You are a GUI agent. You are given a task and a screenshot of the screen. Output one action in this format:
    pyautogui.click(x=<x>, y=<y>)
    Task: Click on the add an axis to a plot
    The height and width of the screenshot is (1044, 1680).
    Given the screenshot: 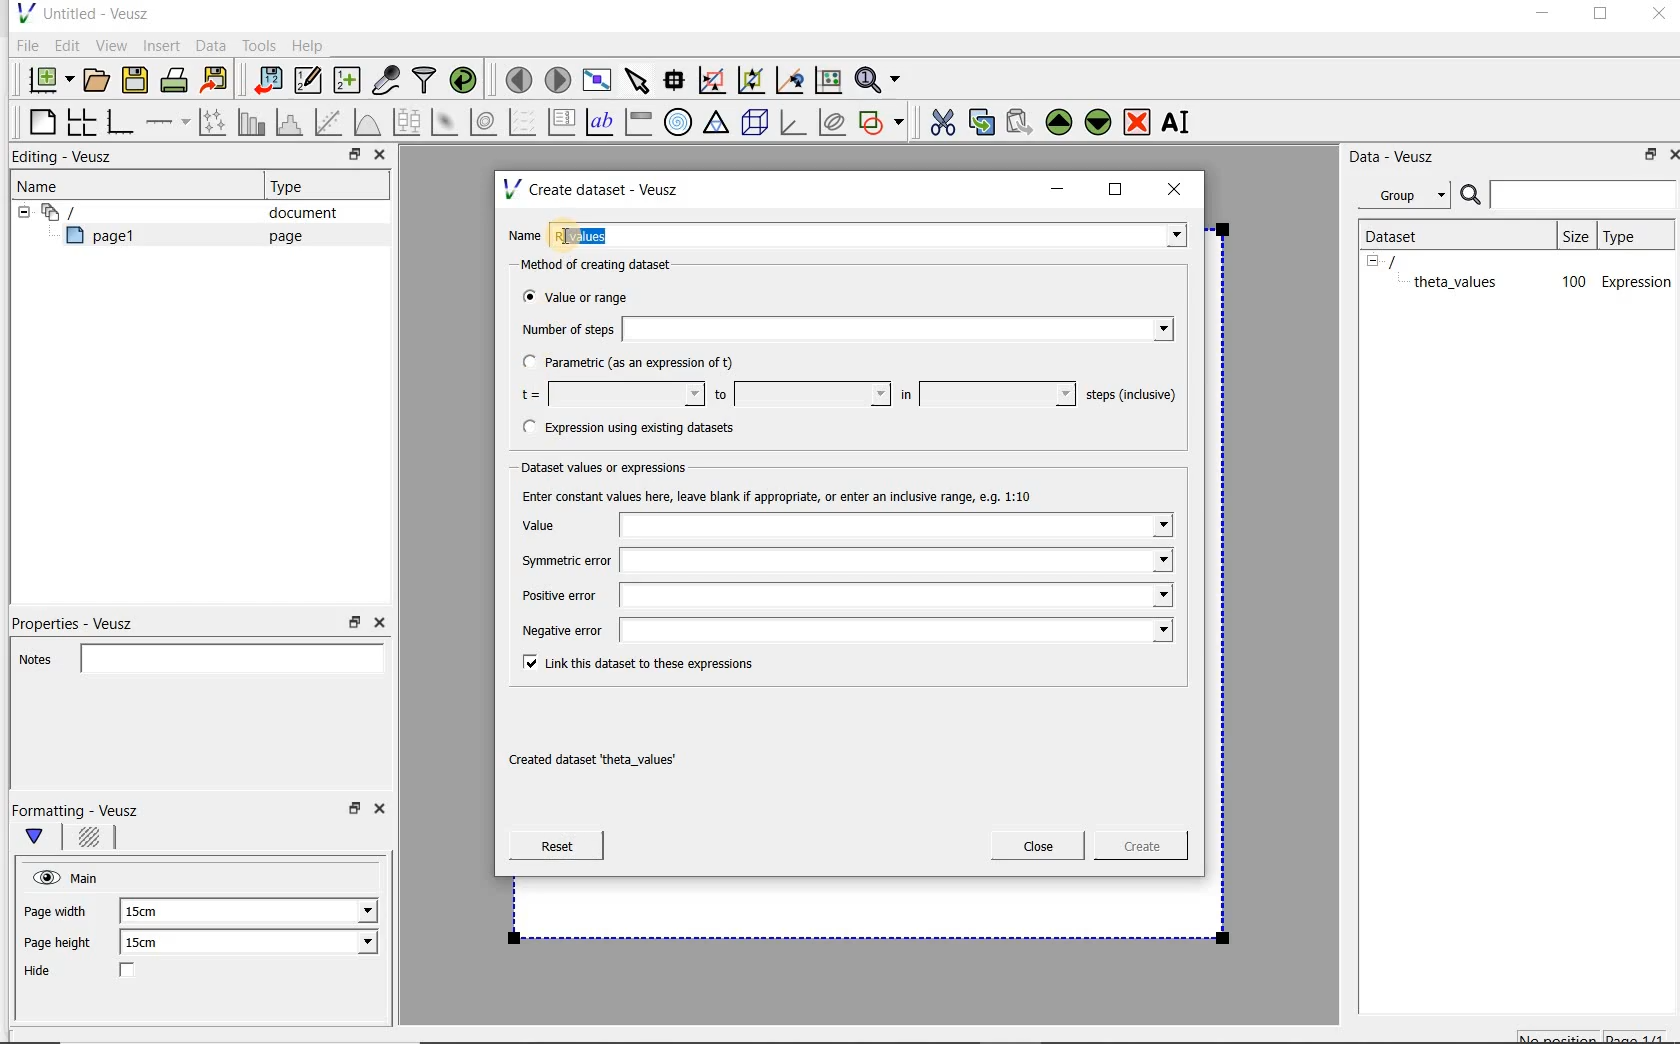 What is the action you would take?
    pyautogui.click(x=169, y=122)
    